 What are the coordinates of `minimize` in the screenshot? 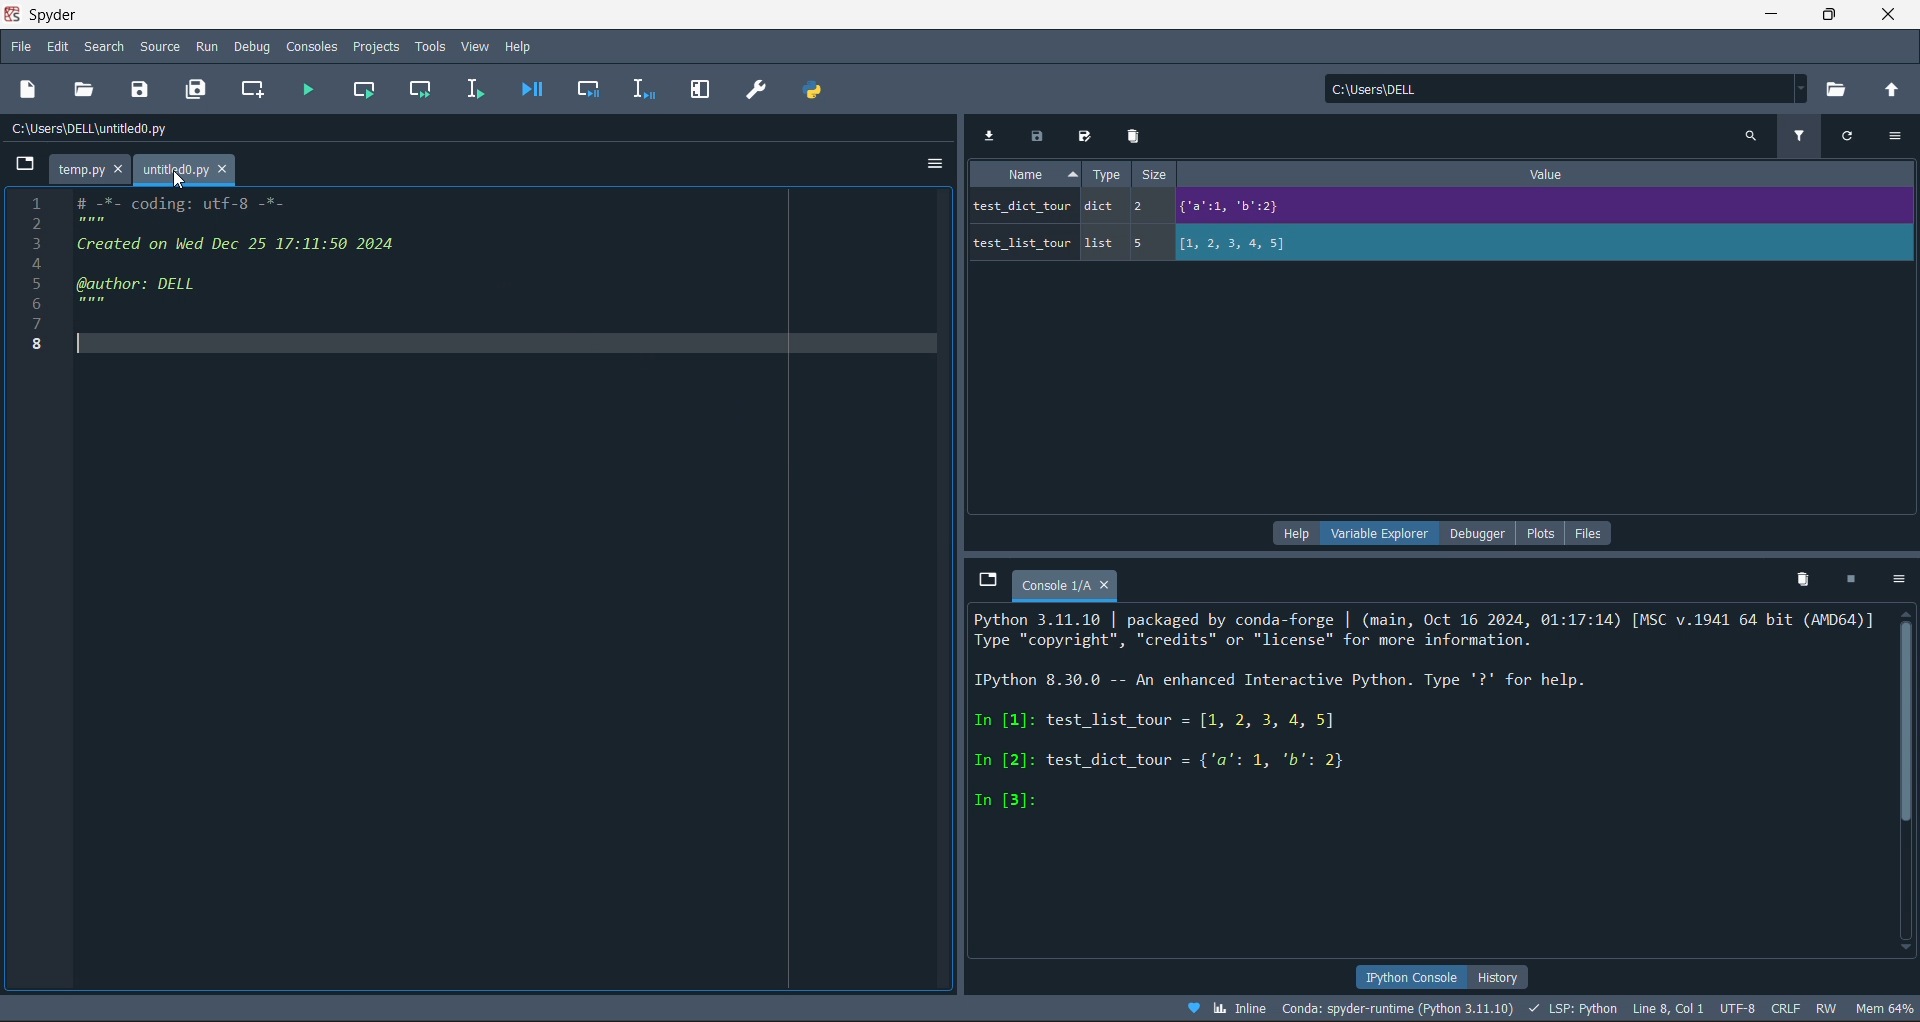 It's located at (1774, 17).